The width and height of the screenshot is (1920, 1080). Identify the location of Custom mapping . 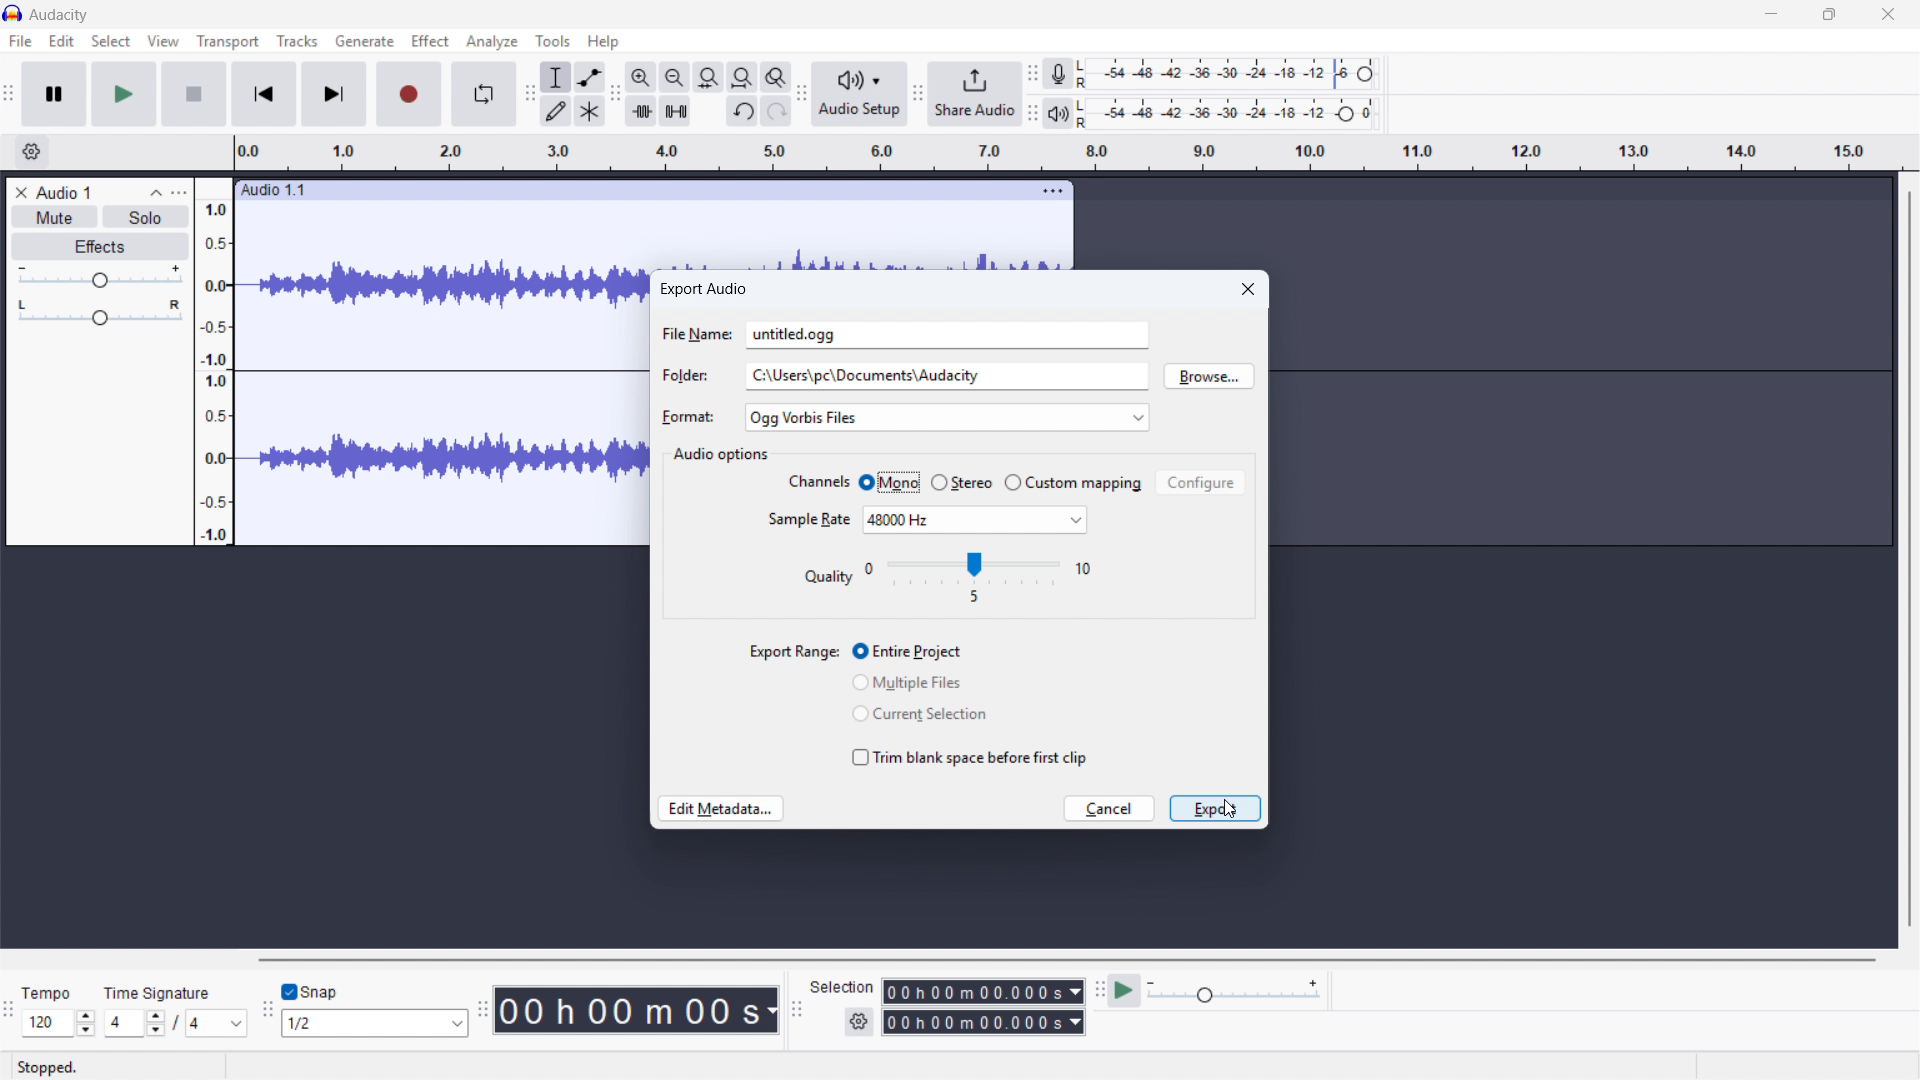
(1073, 483).